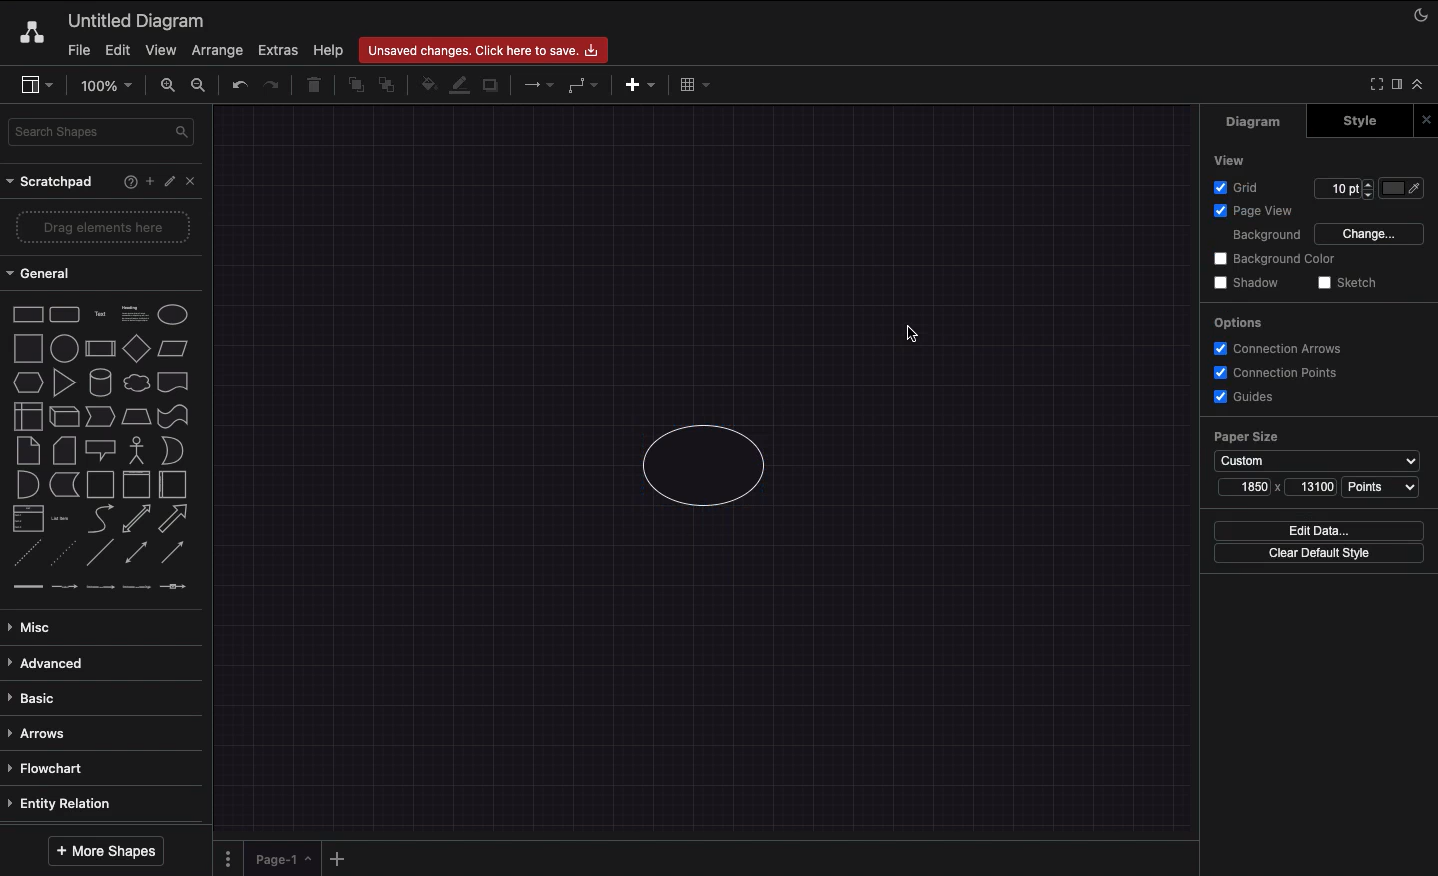 Image resolution: width=1438 pixels, height=876 pixels. Describe the element at coordinates (100, 484) in the screenshot. I see `Container` at that location.